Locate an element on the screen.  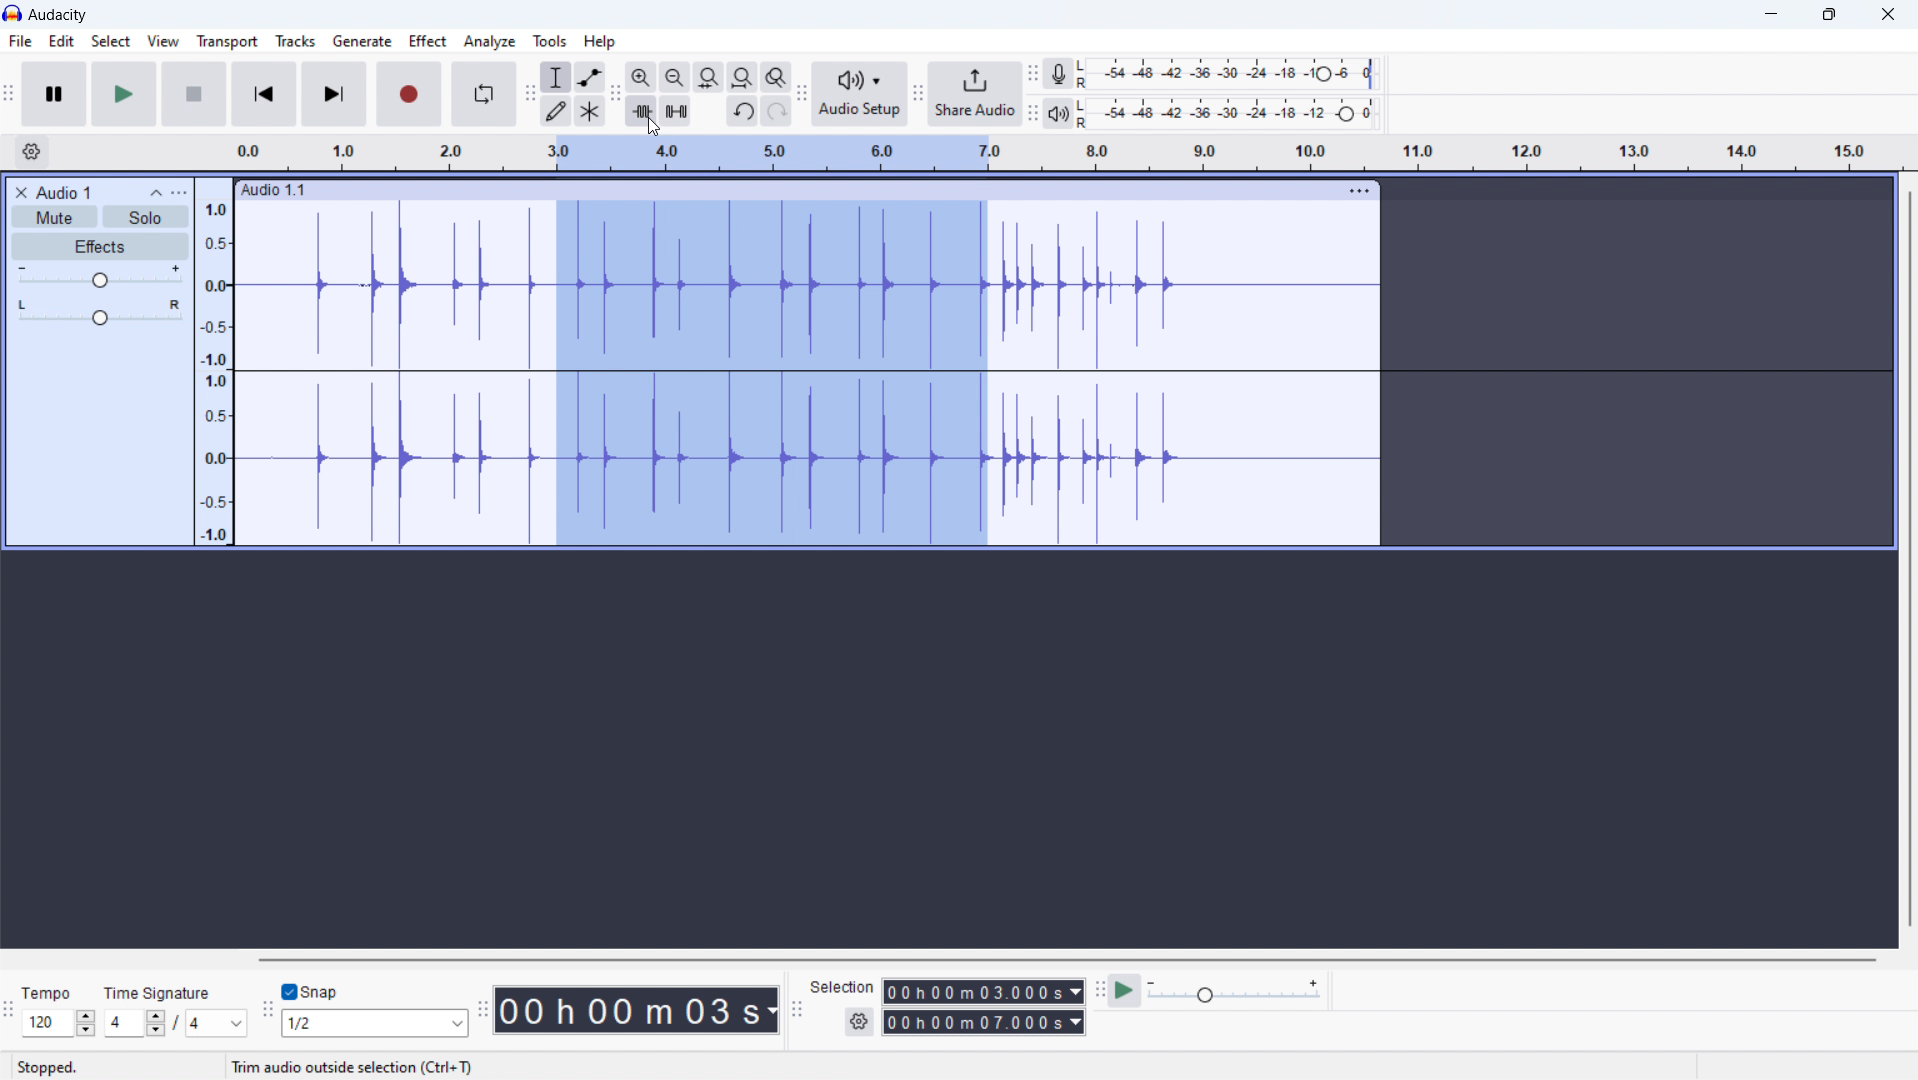
envelop tool is located at coordinates (591, 77).